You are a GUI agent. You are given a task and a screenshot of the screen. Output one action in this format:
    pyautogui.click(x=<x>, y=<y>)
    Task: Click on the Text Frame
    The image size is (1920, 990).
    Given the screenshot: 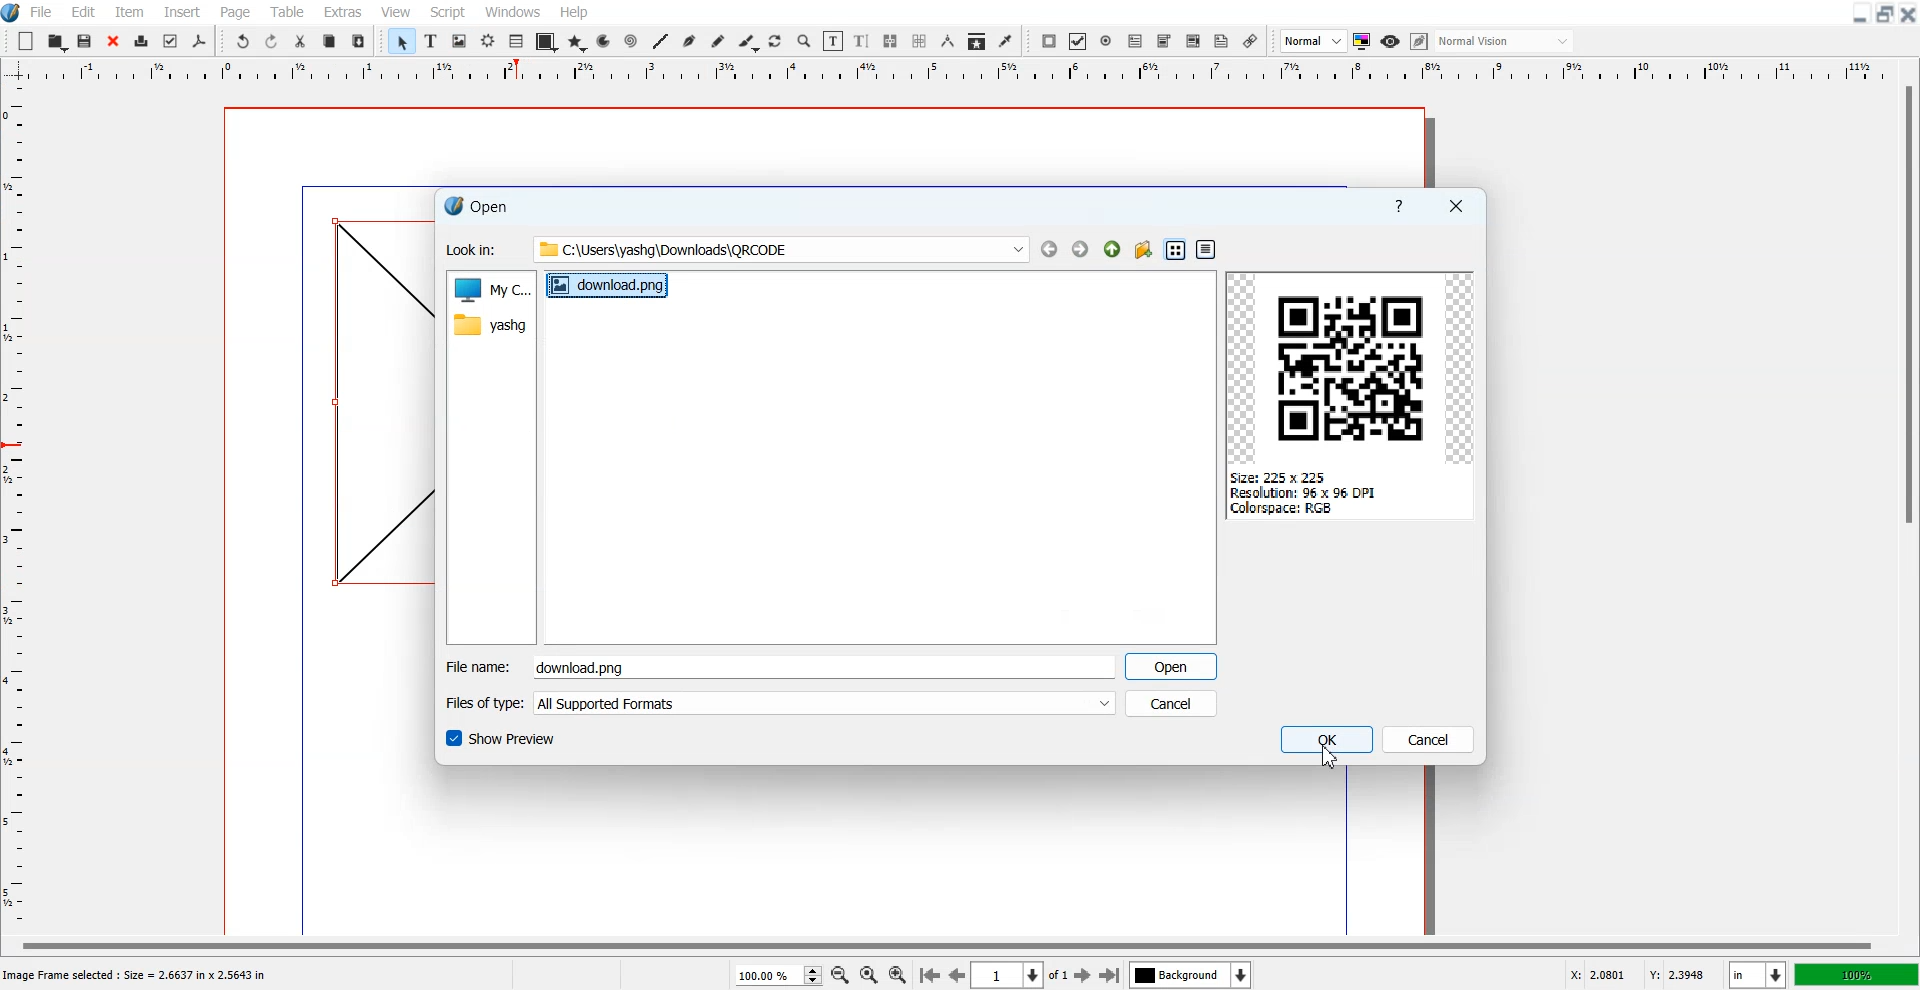 What is the action you would take?
    pyautogui.click(x=430, y=41)
    